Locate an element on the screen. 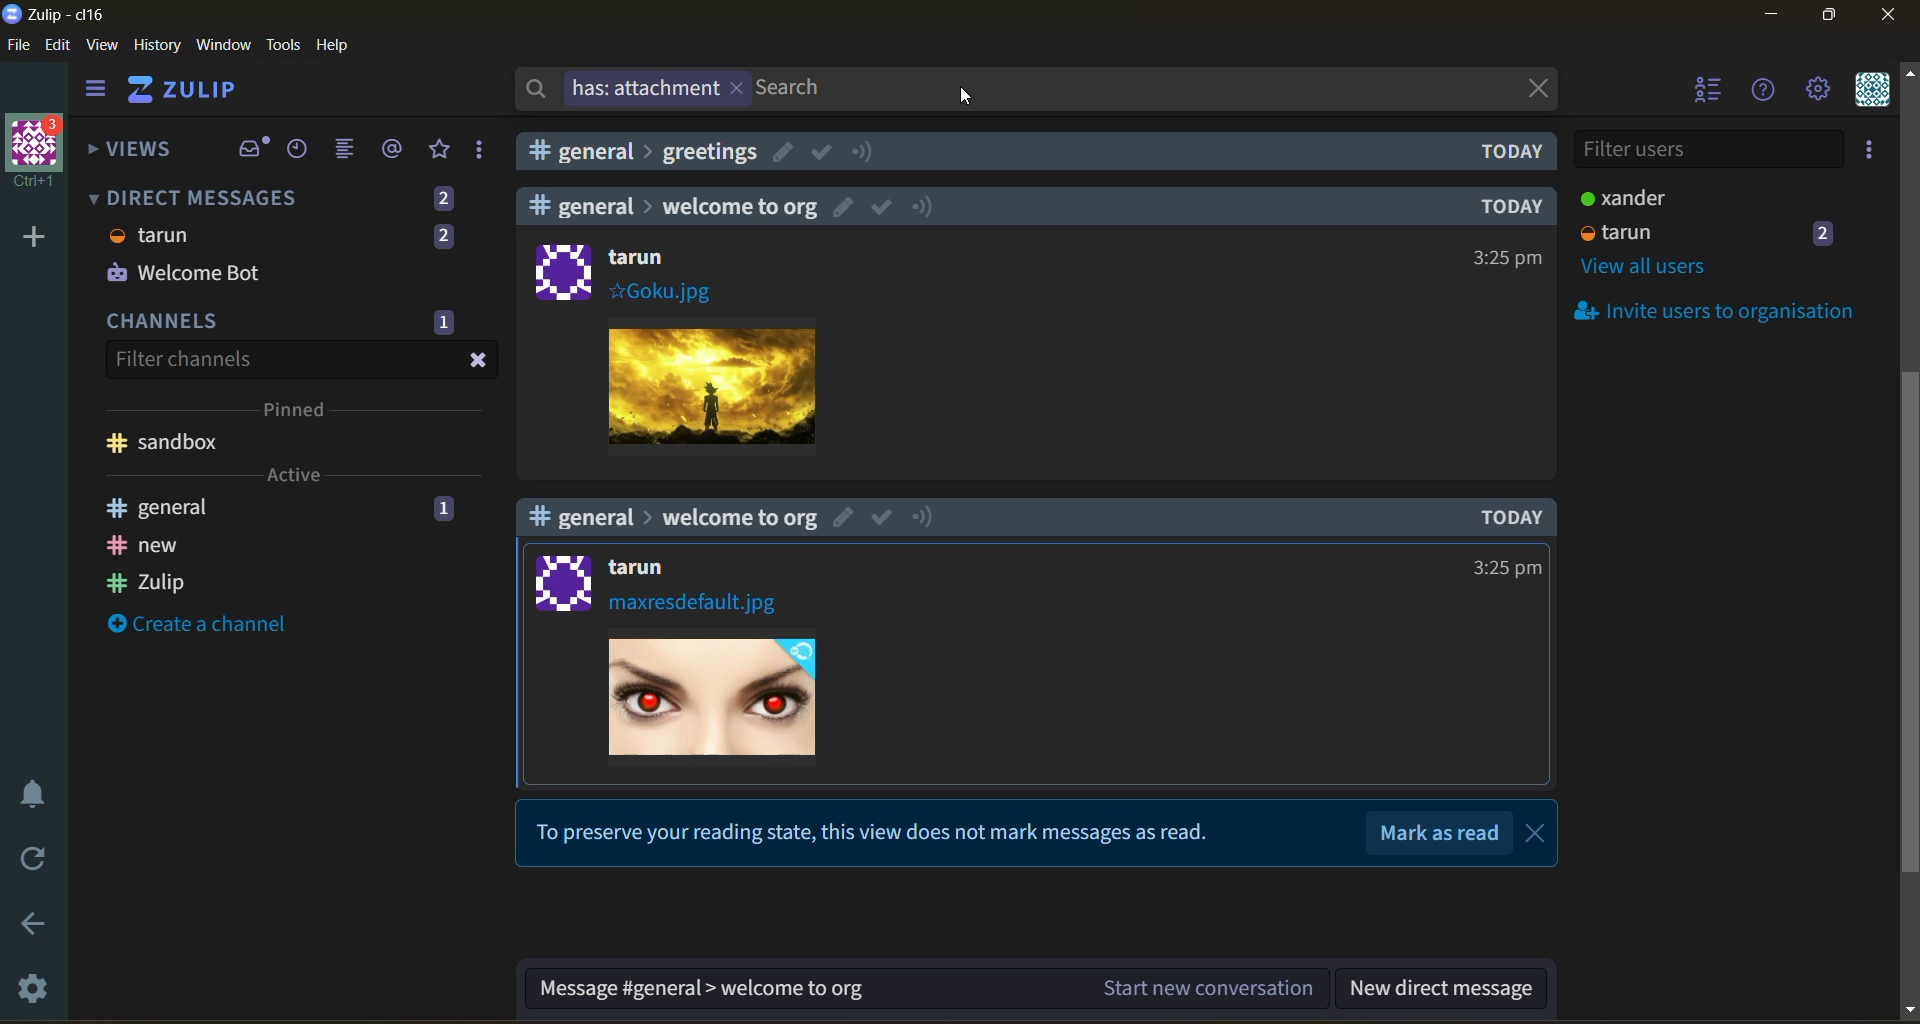 The height and width of the screenshot is (1024, 1920). # new is located at coordinates (145, 546).